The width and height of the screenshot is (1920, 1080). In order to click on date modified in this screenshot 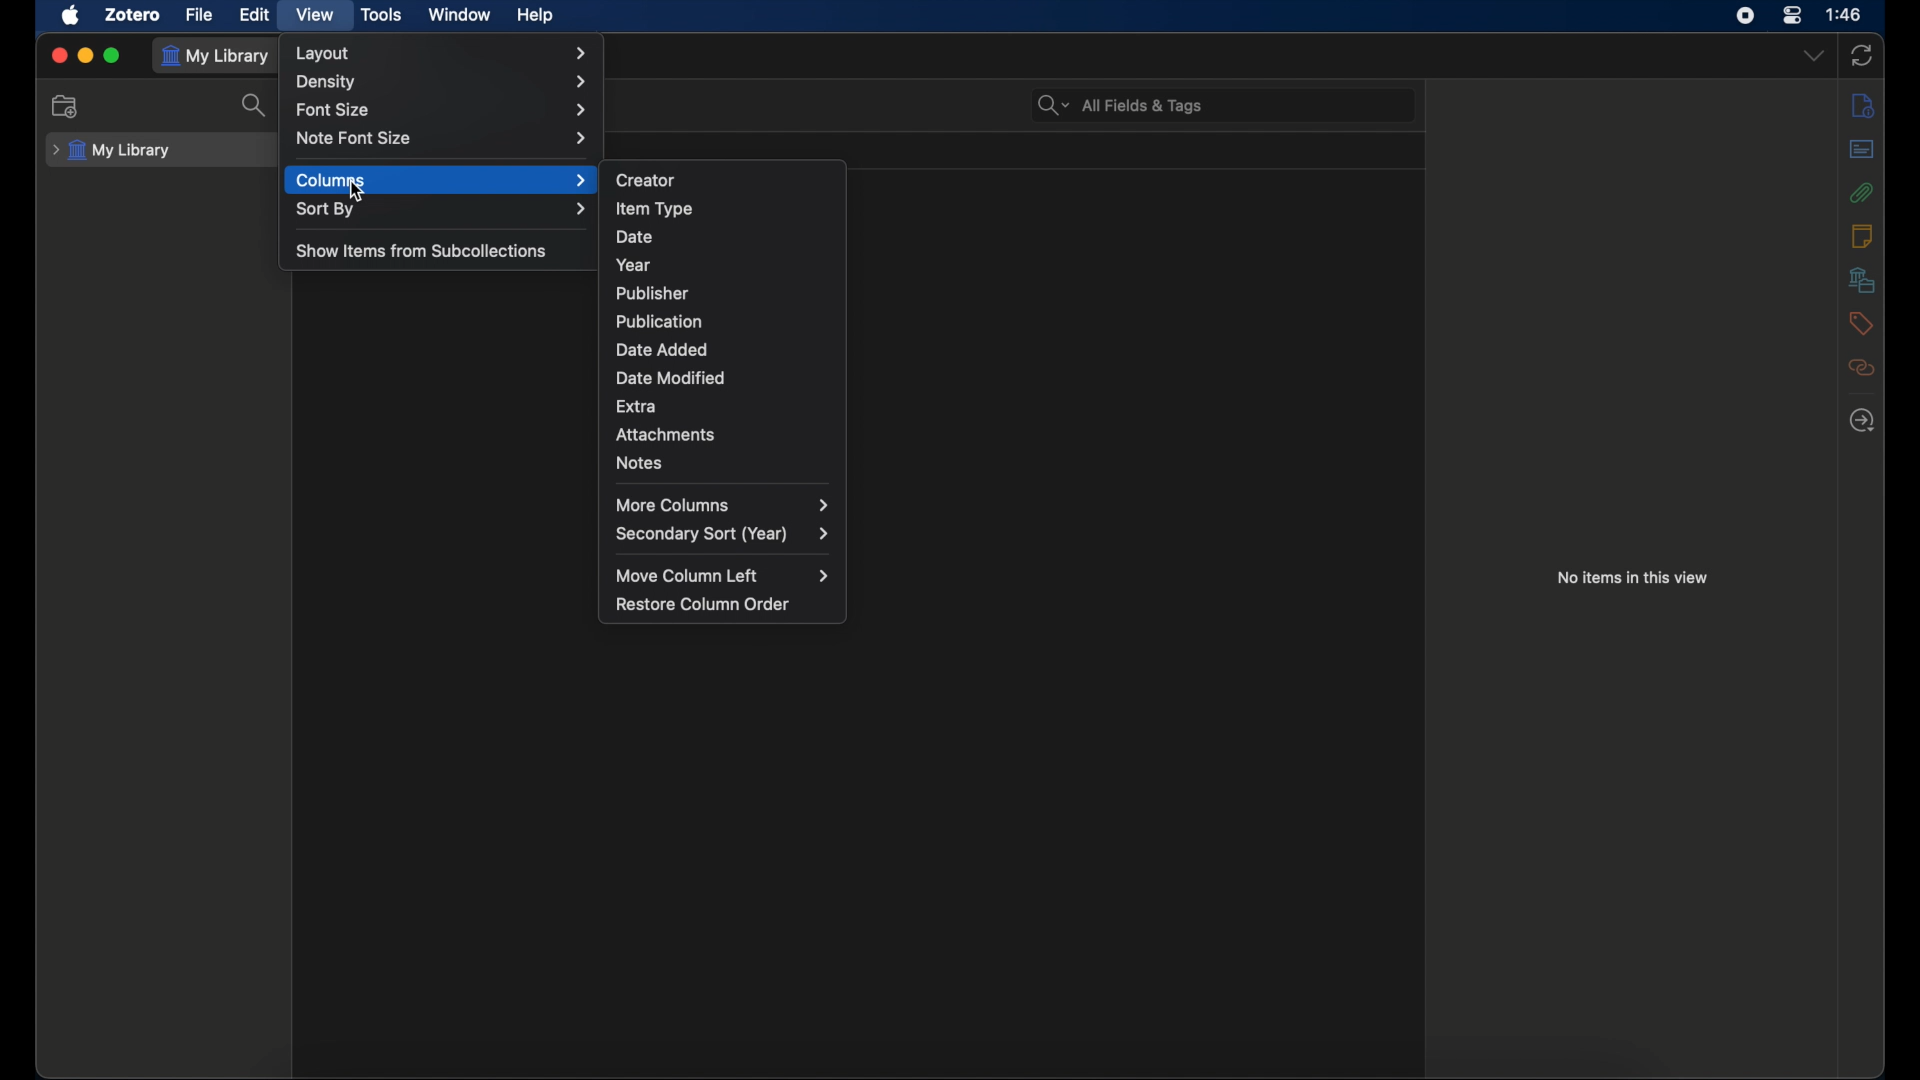, I will do `click(670, 378)`.